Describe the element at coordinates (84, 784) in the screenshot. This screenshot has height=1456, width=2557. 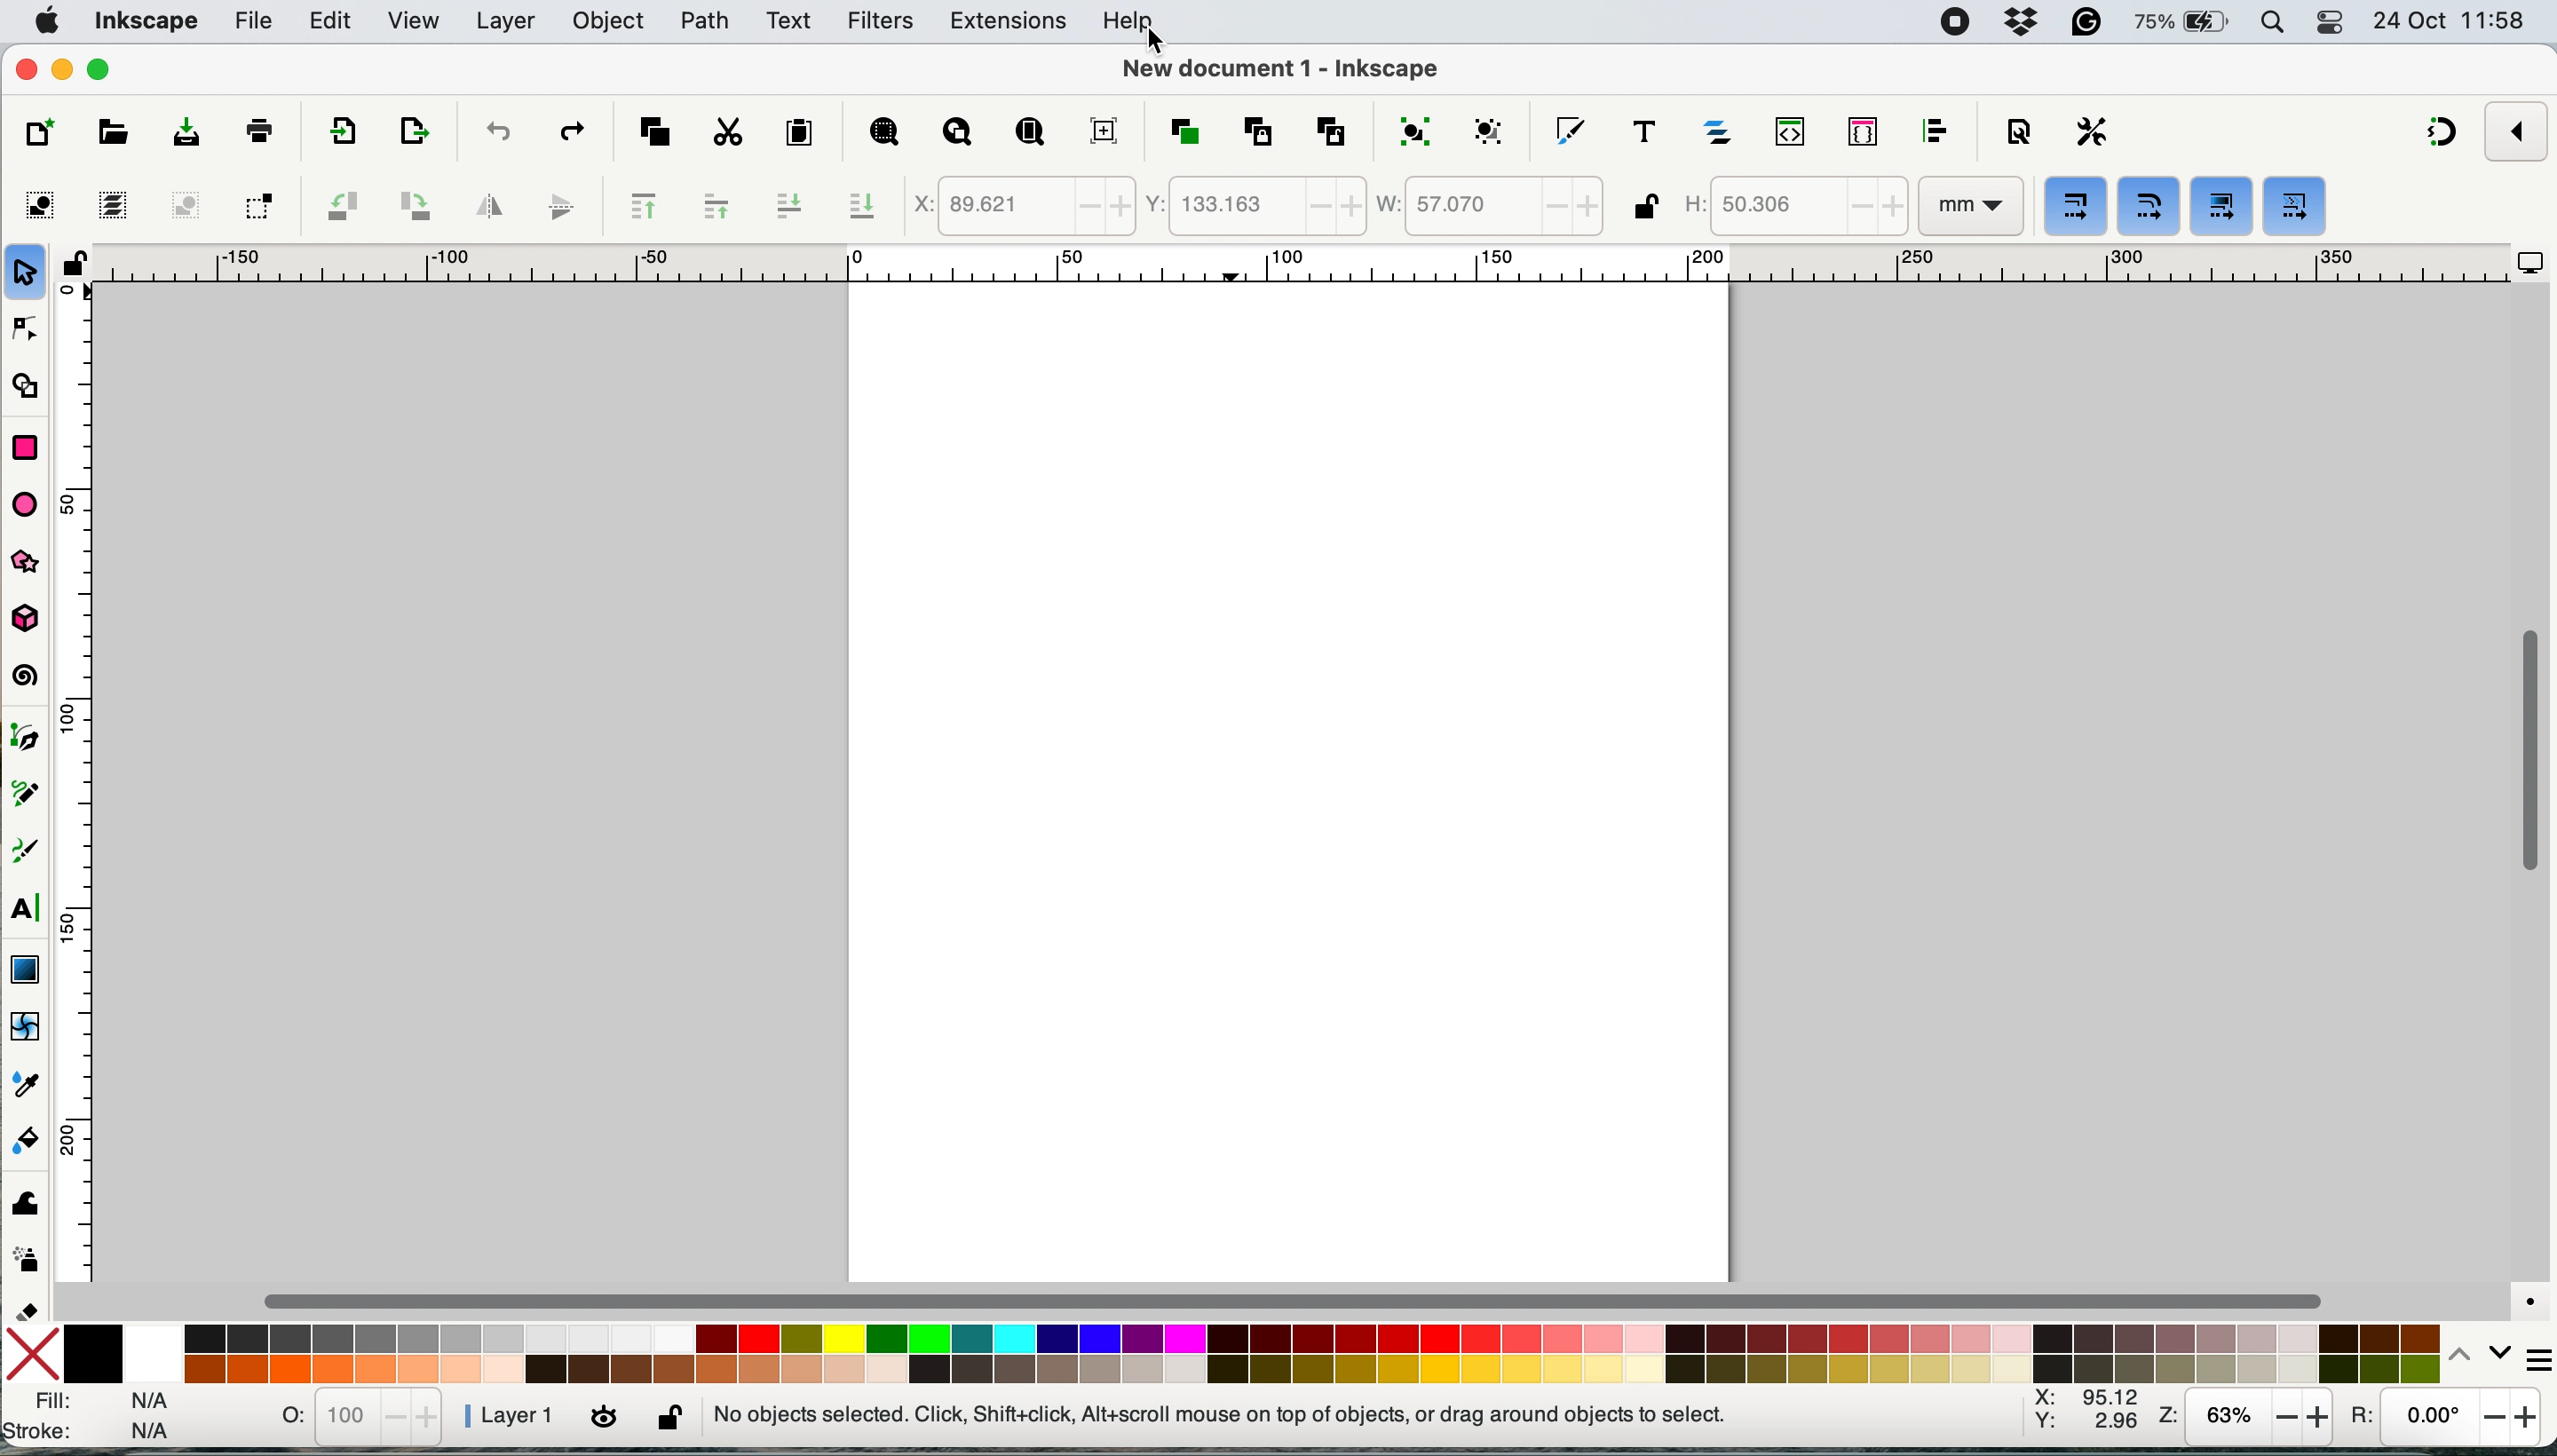
I see `vertical ruler` at that location.